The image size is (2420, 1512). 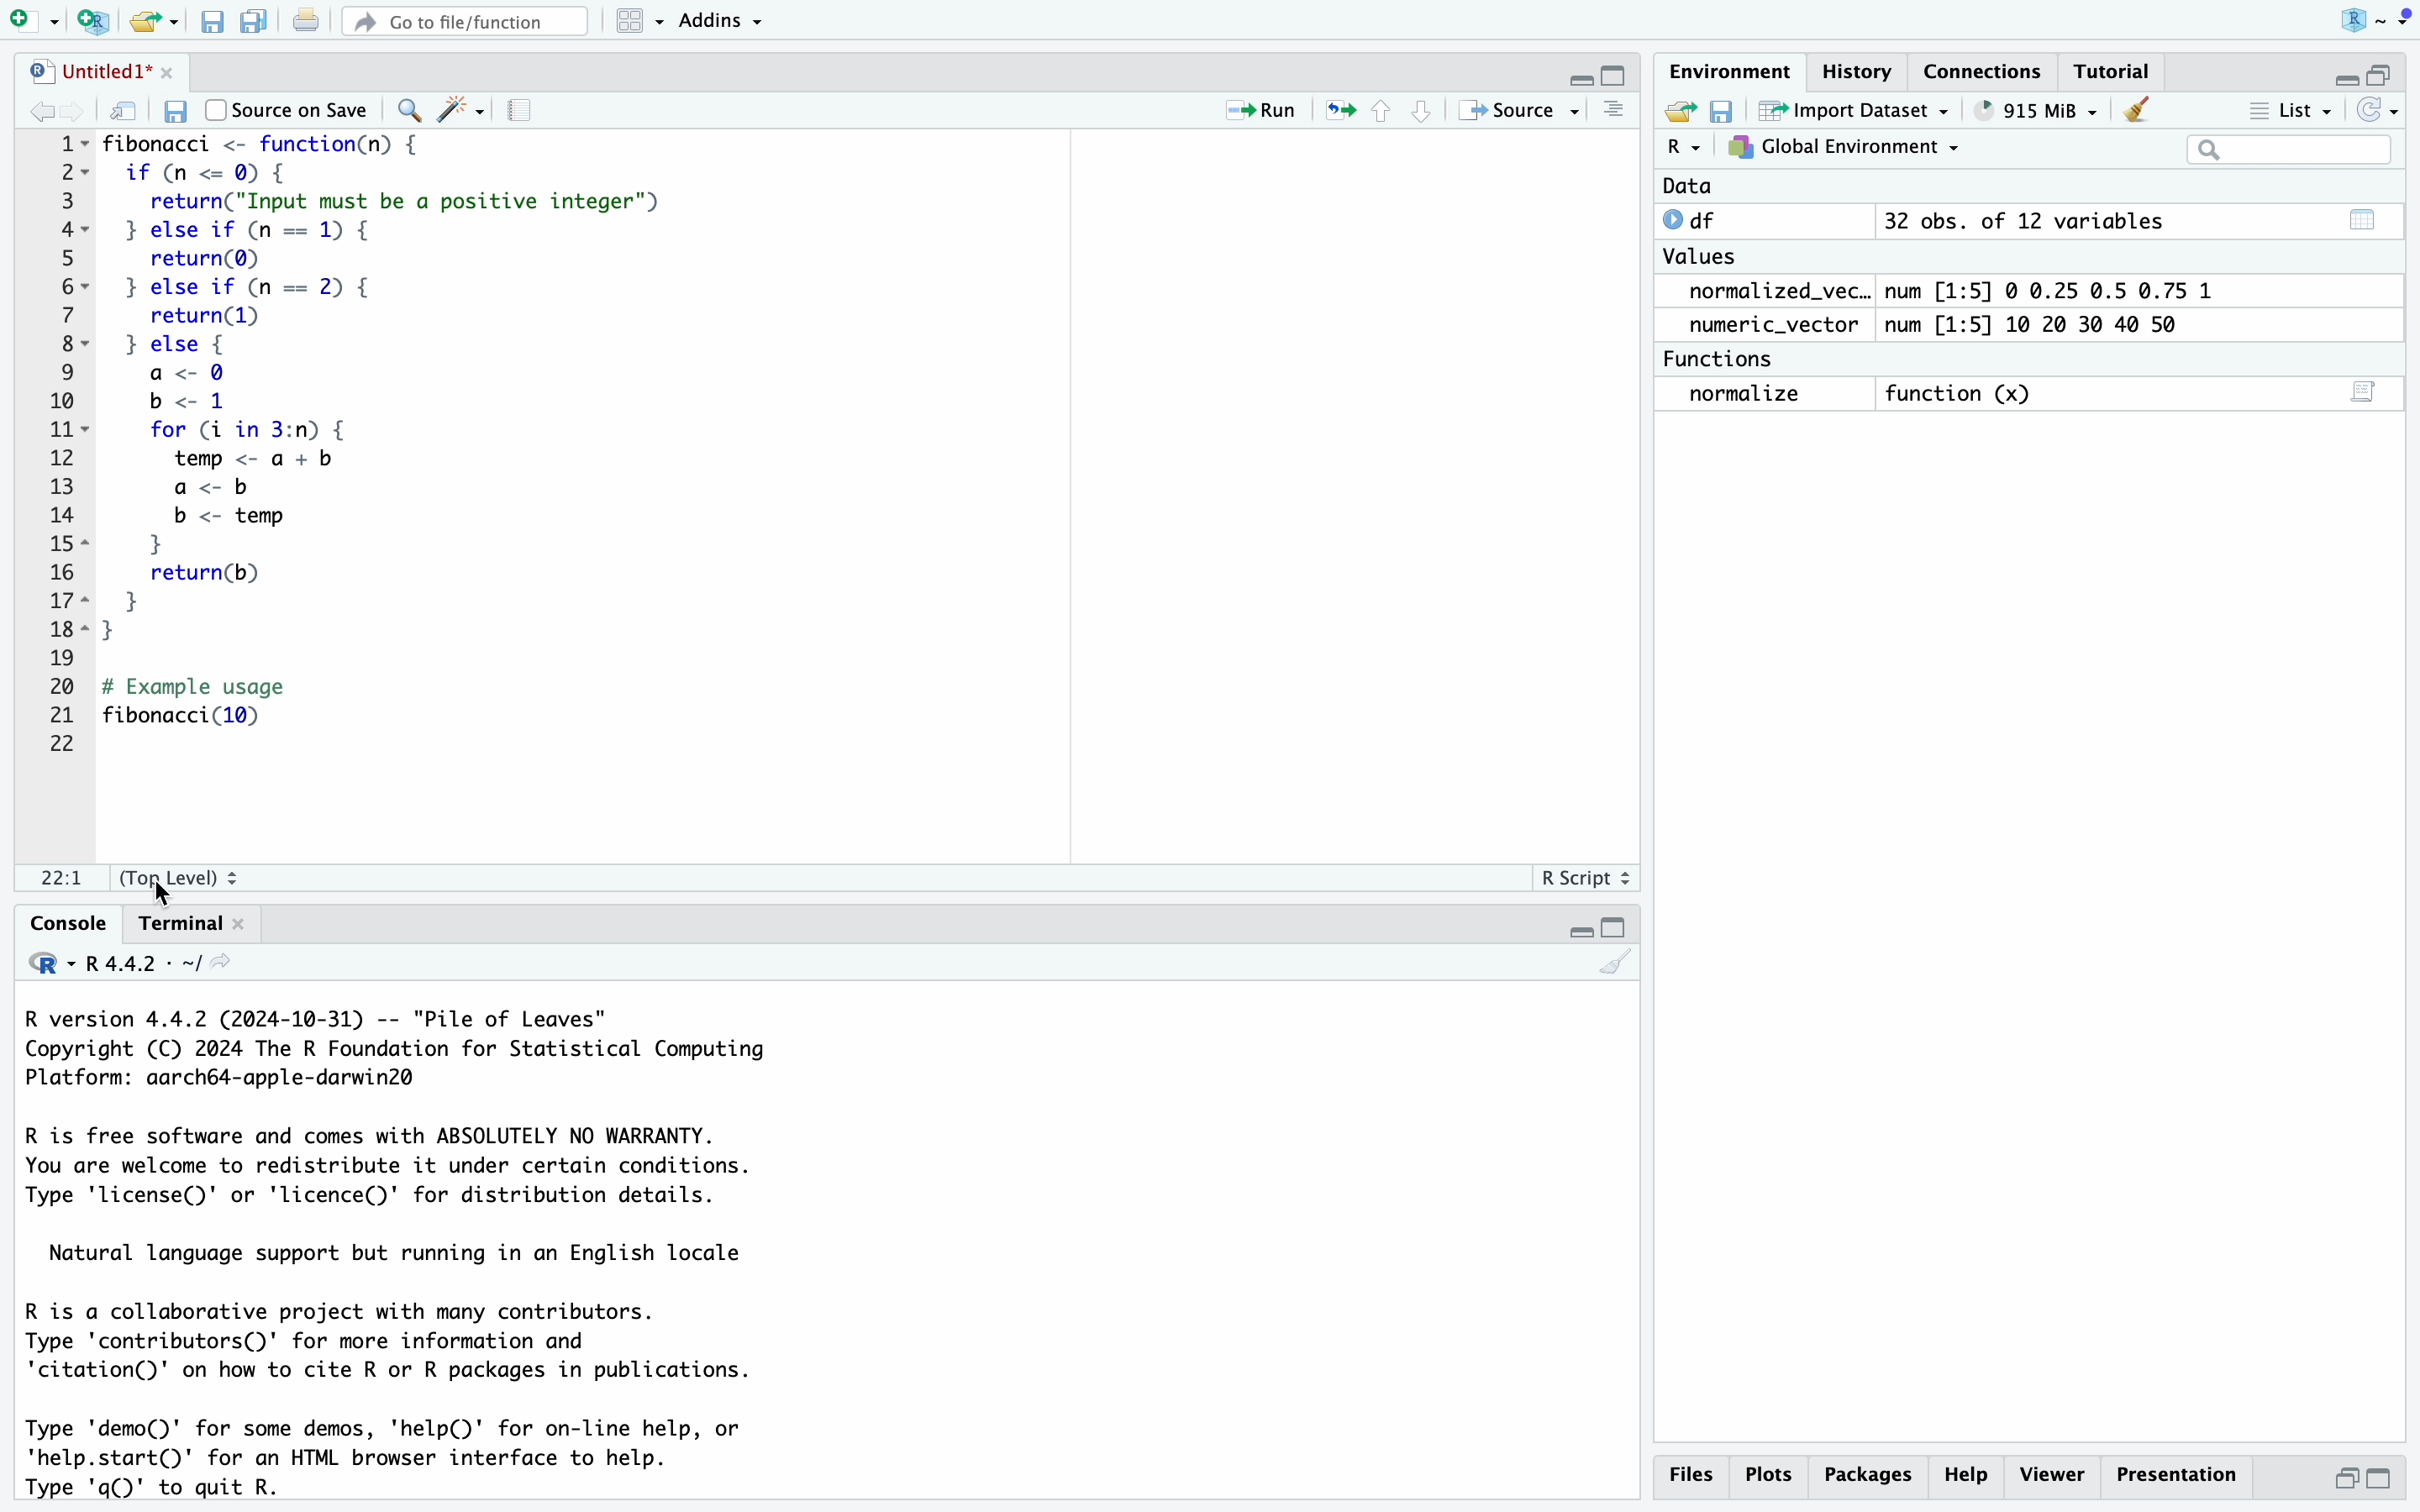 What do you see at coordinates (1617, 924) in the screenshot?
I see `maximize` at bounding box center [1617, 924].